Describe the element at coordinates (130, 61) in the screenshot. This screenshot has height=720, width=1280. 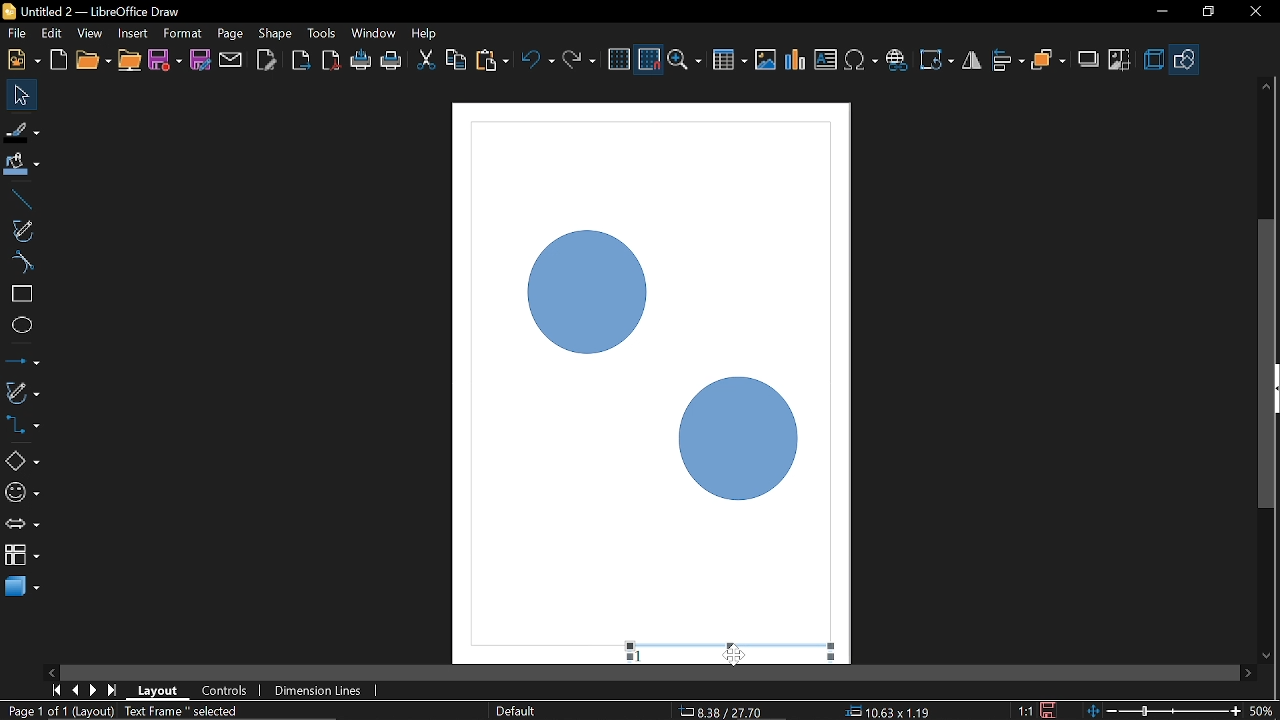
I see `Open remote file` at that location.